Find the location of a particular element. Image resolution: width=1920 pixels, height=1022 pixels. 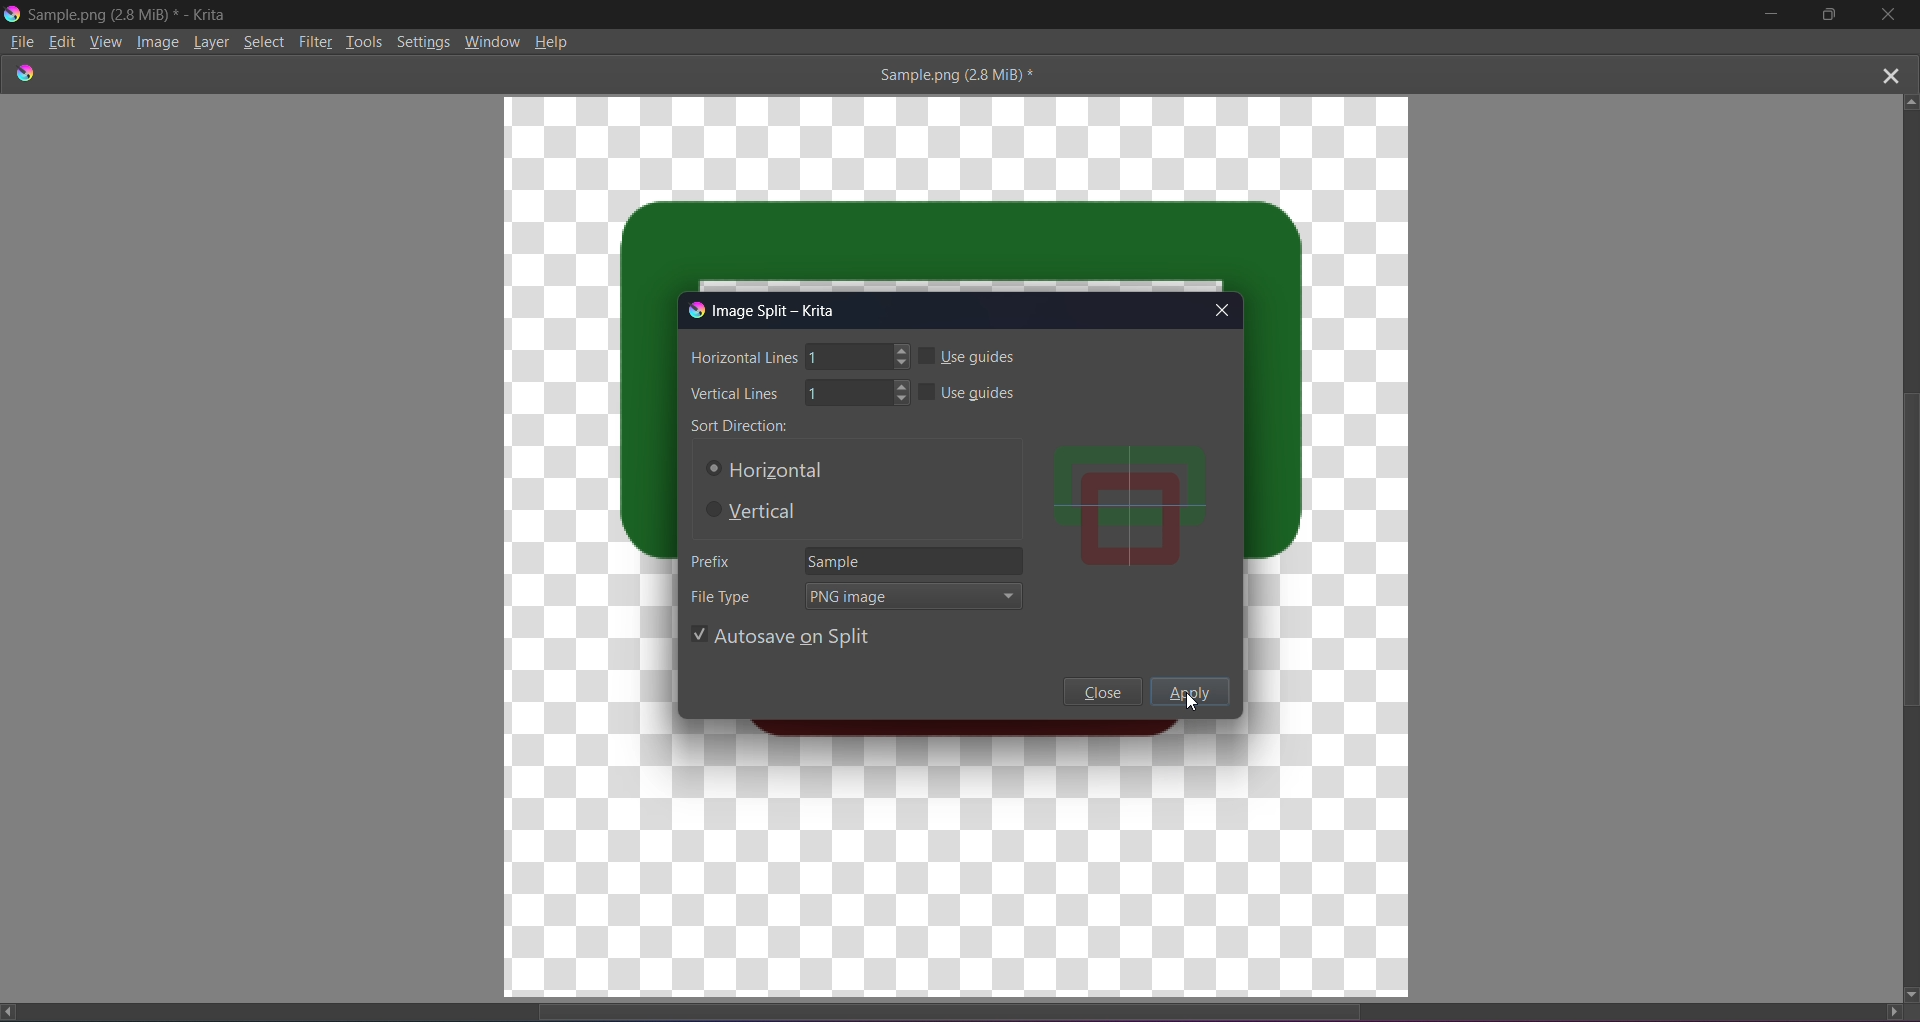

MInimize is located at coordinates (1768, 15).